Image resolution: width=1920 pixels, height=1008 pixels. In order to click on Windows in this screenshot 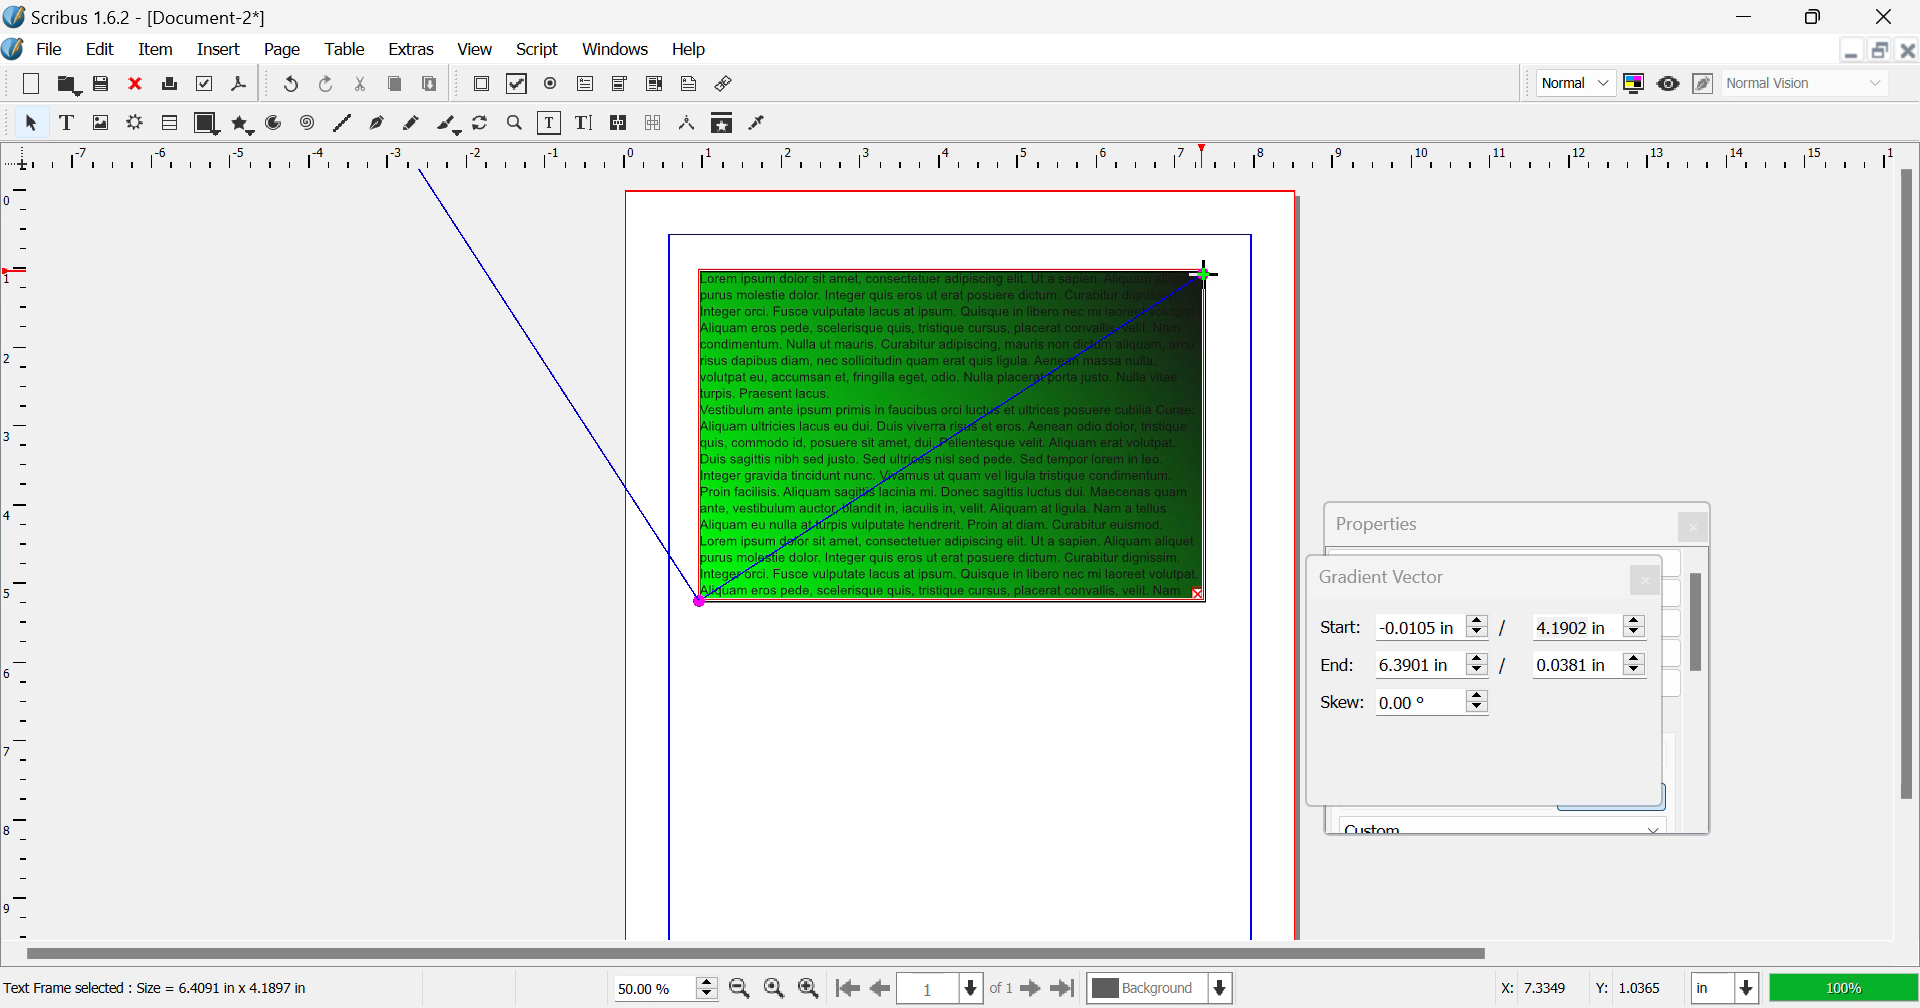, I will do `click(616, 49)`.